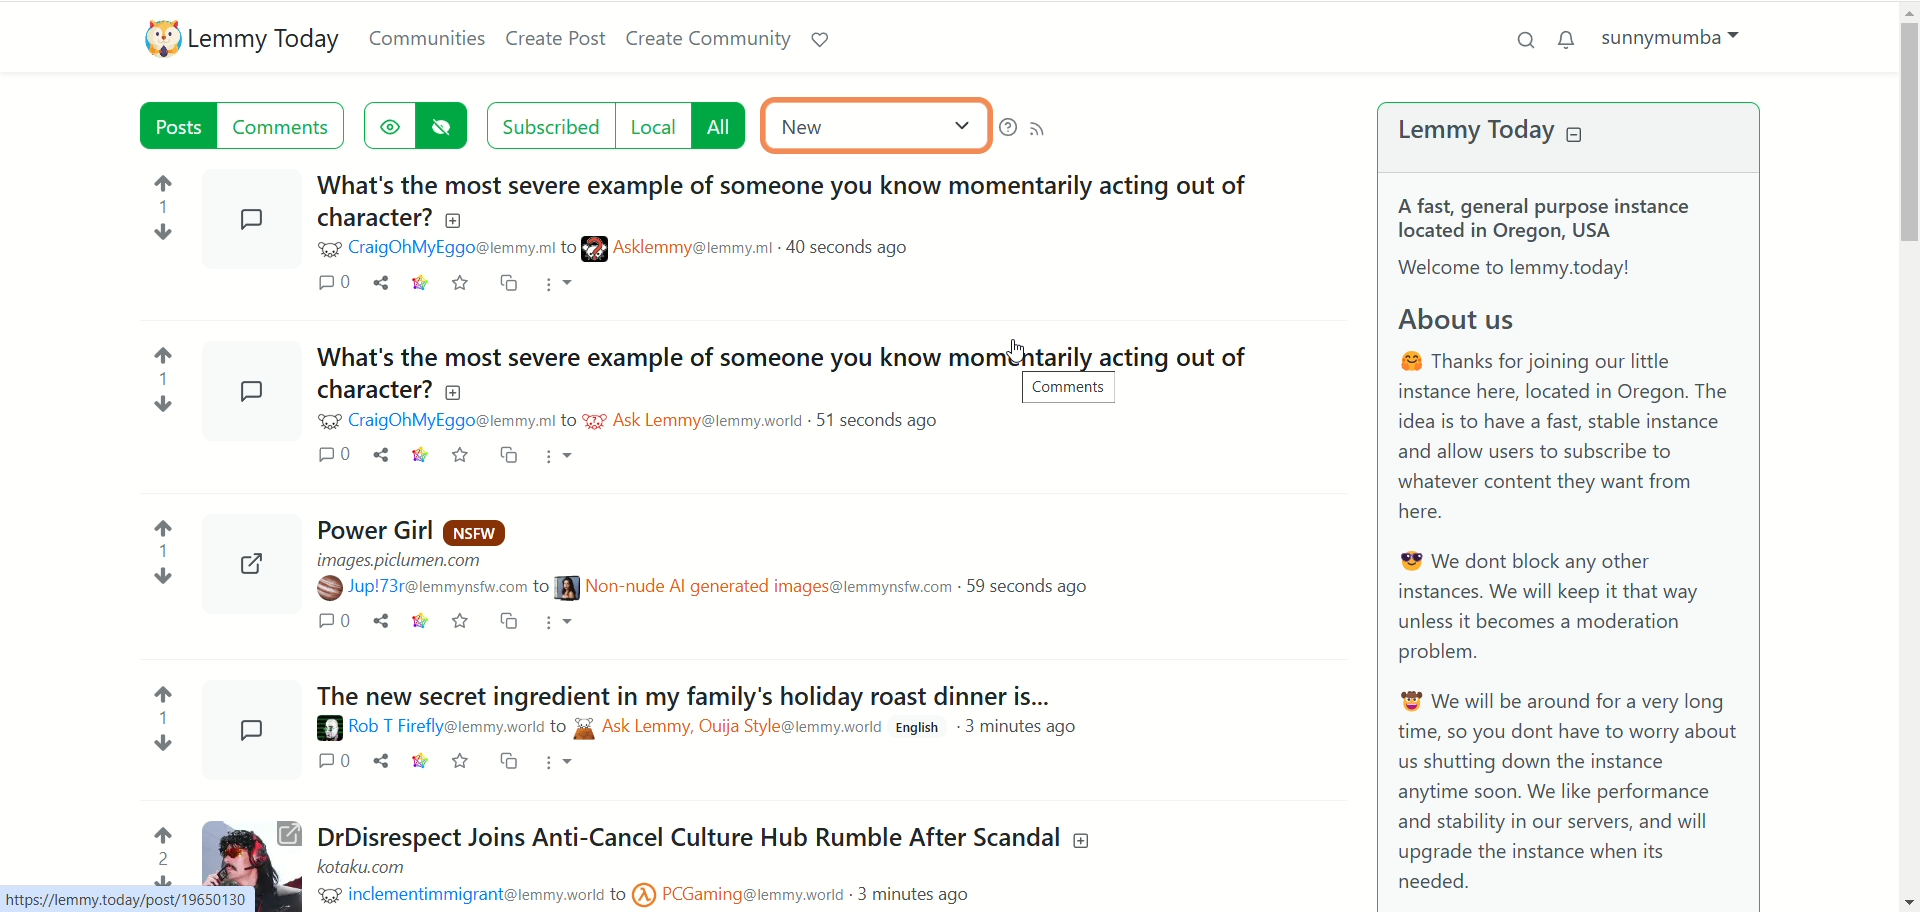 The width and height of the screenshot is (1920, 912). What do you see at coordinates (1495, 130) in the screenshot?
I see `lemmy today` at bounding box center [1495, 130].